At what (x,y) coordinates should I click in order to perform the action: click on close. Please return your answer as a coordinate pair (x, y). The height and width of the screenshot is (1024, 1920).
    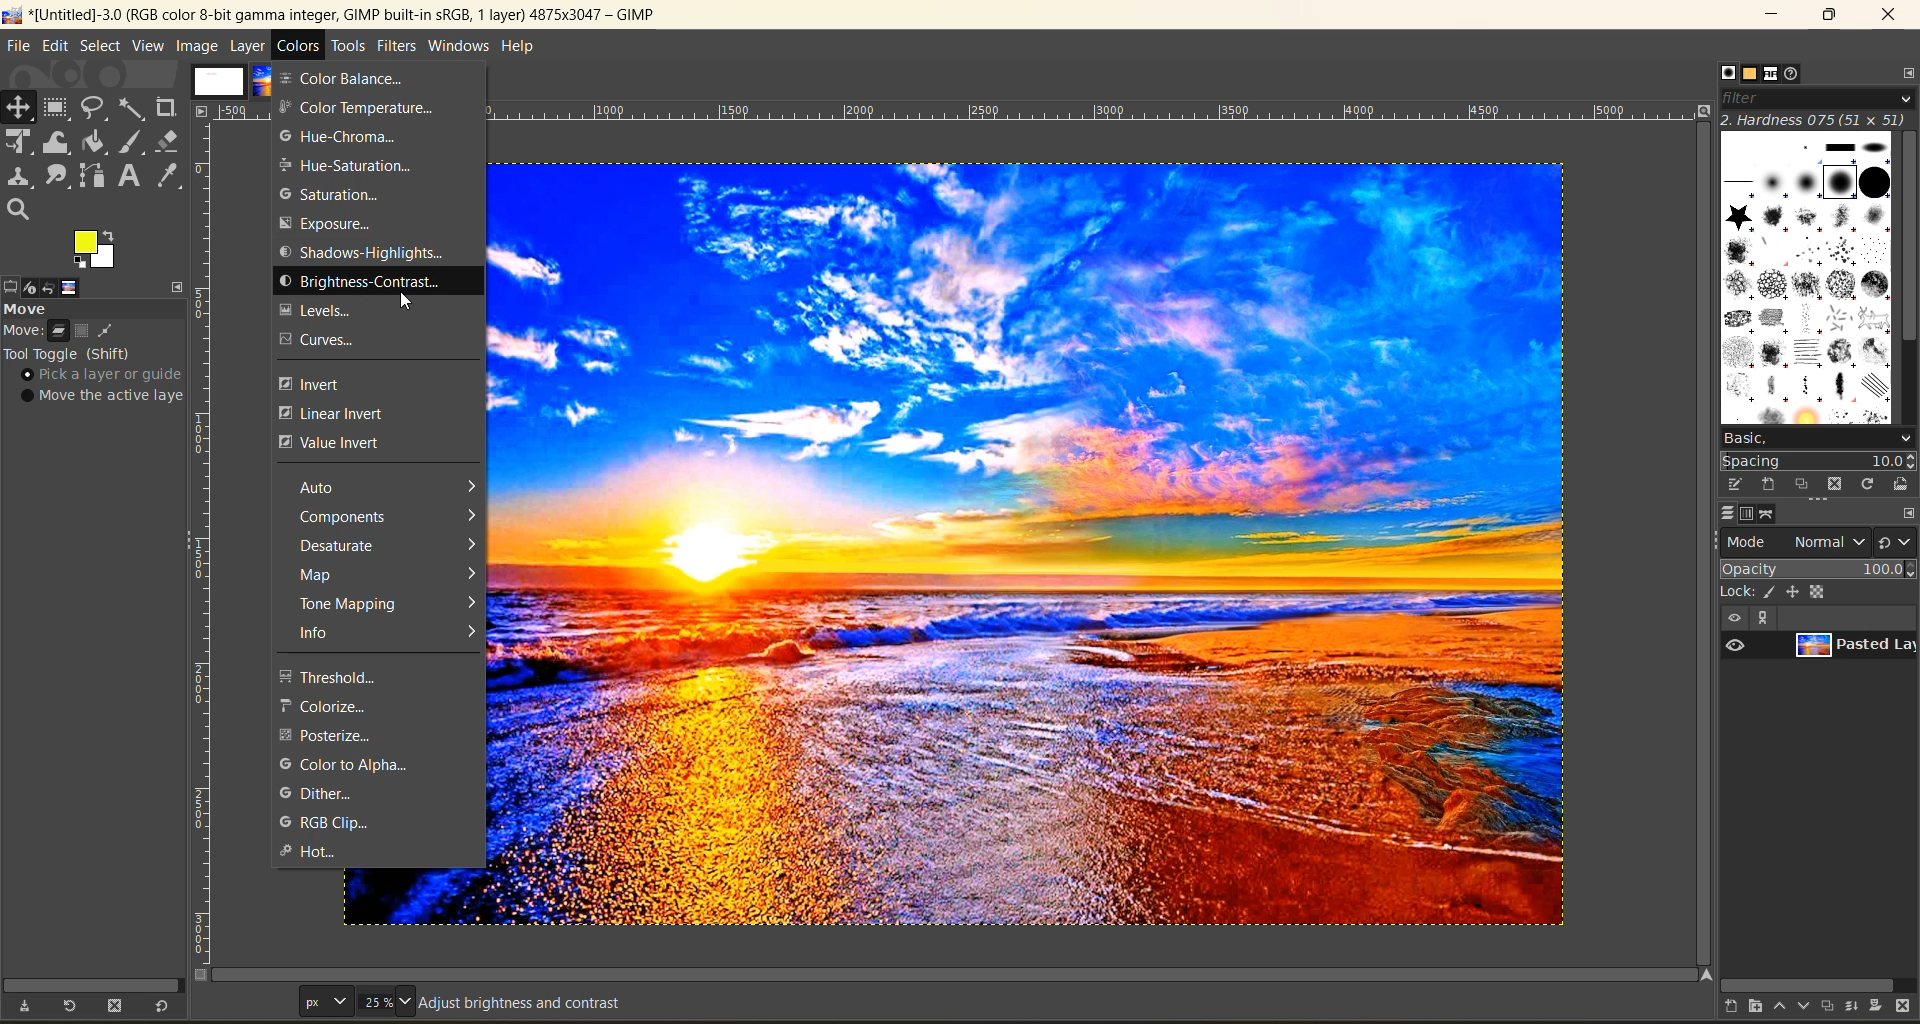
    Looking at the image, I should click on (1888, 16).